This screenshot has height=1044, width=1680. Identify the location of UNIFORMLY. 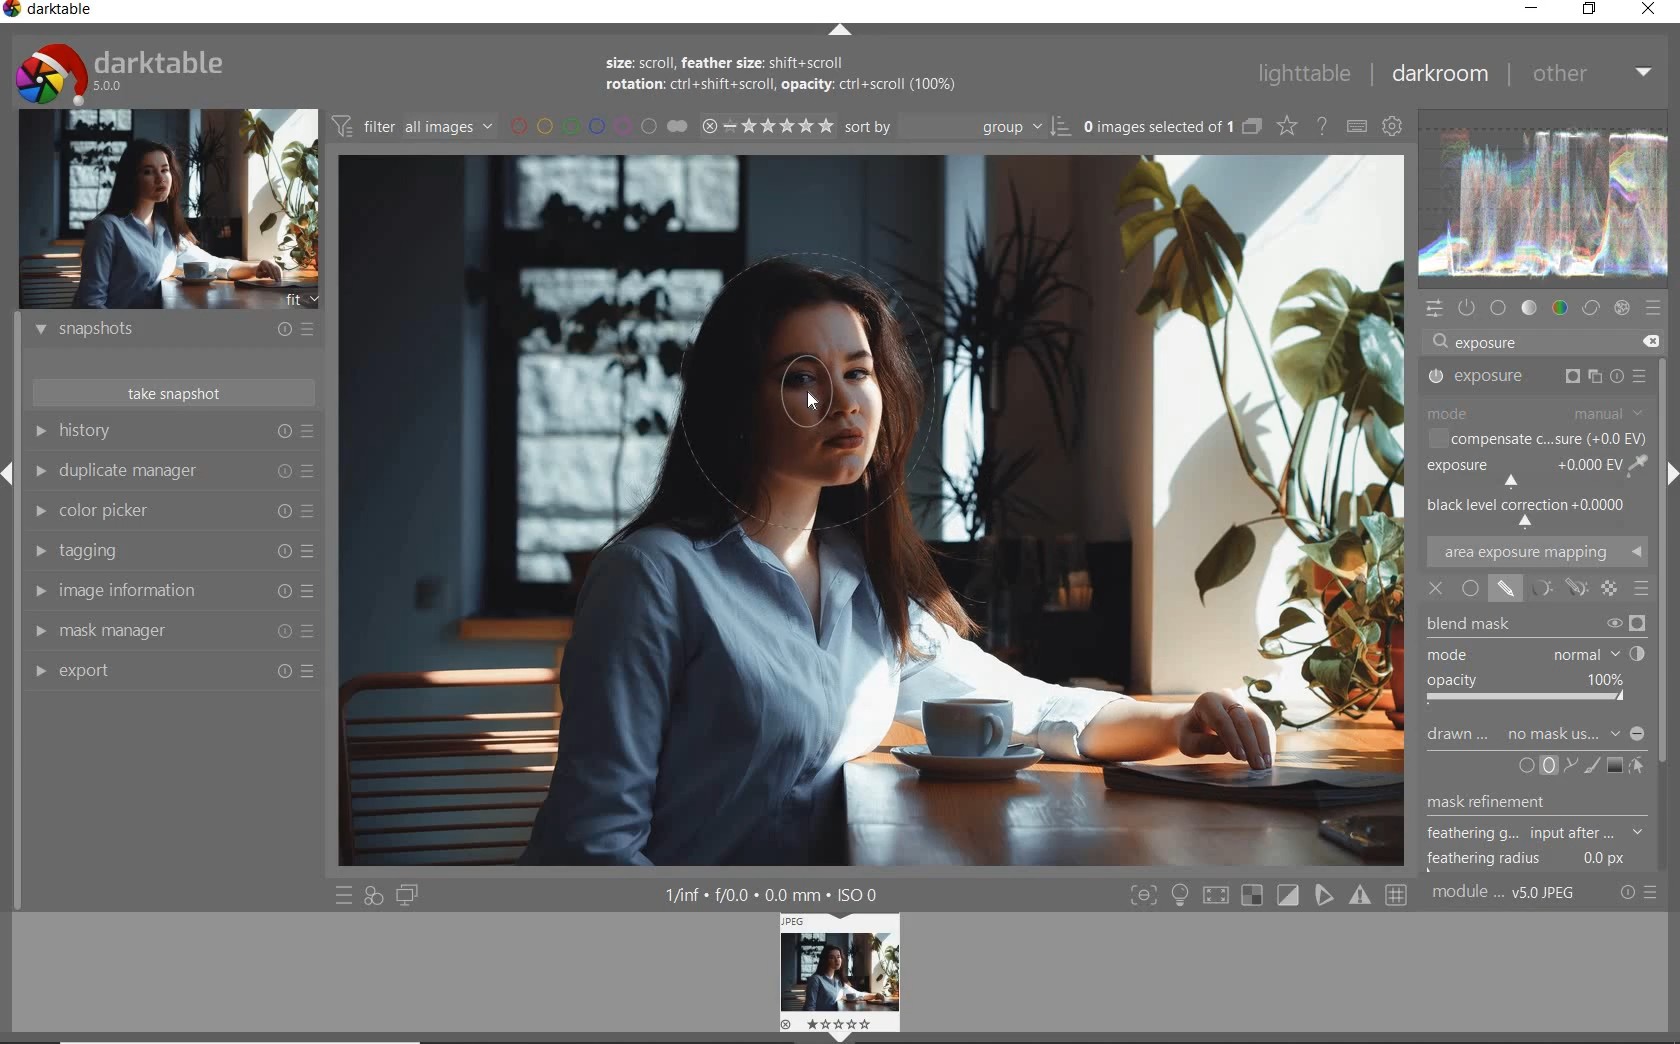
(1471, 588).